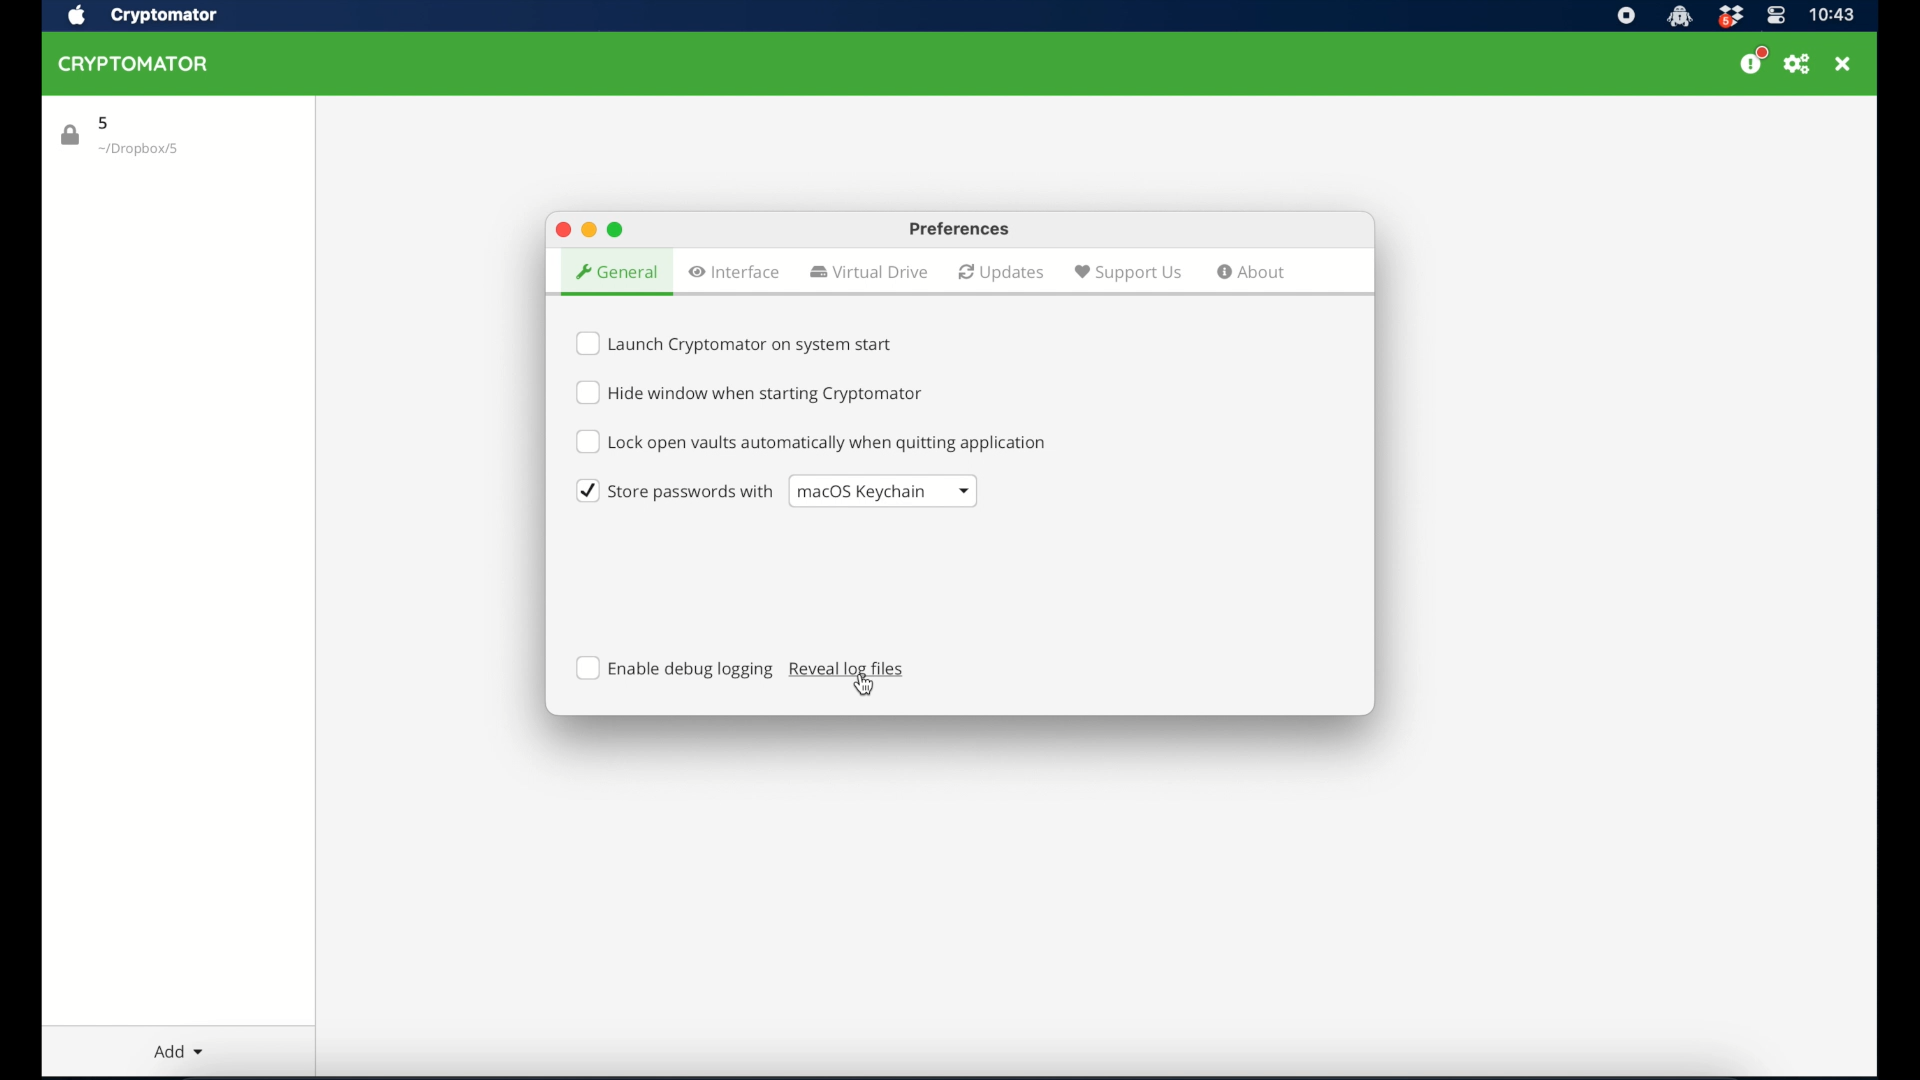 This screenshot has height=1080, width=1920. Describe the element at coordinates (960, 229) in the screenshot. I see `preferences` at that location.